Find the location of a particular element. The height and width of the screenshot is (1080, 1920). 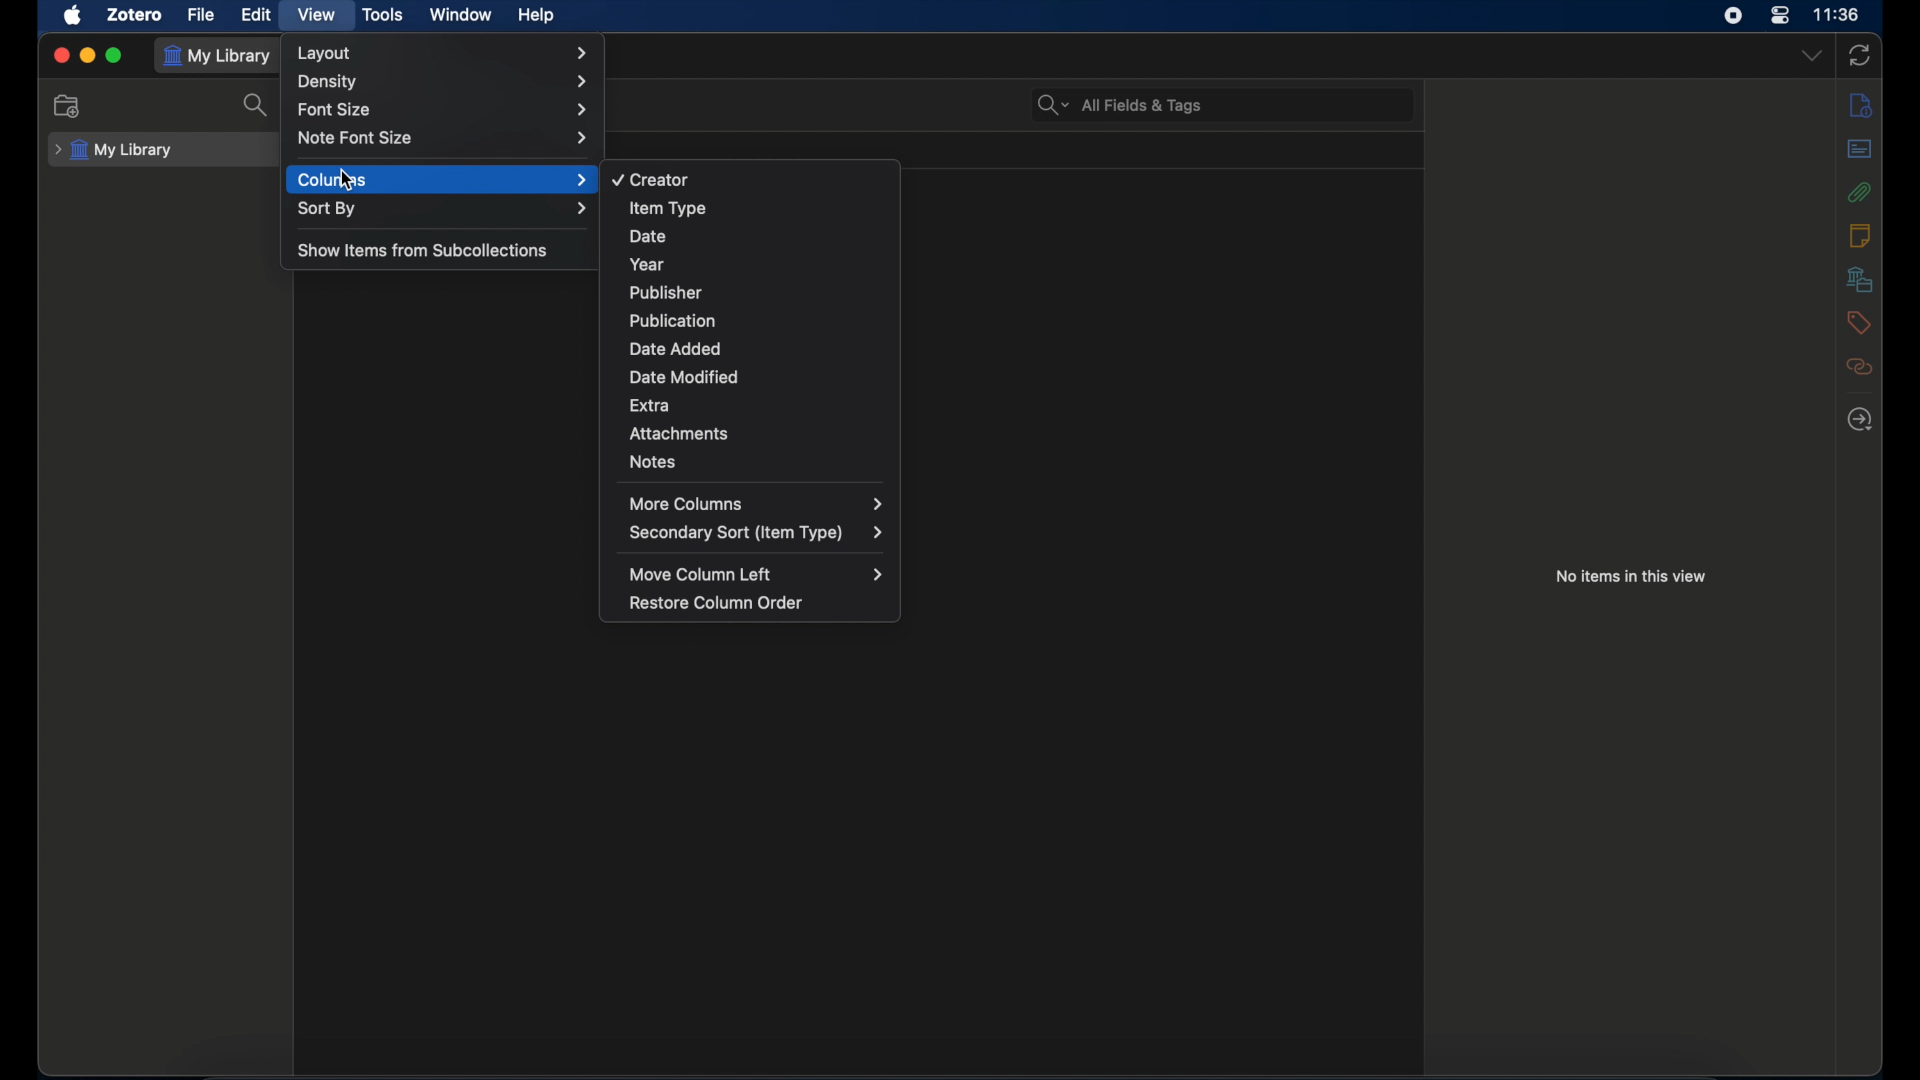

tags is located at coordinates (1858, 323).